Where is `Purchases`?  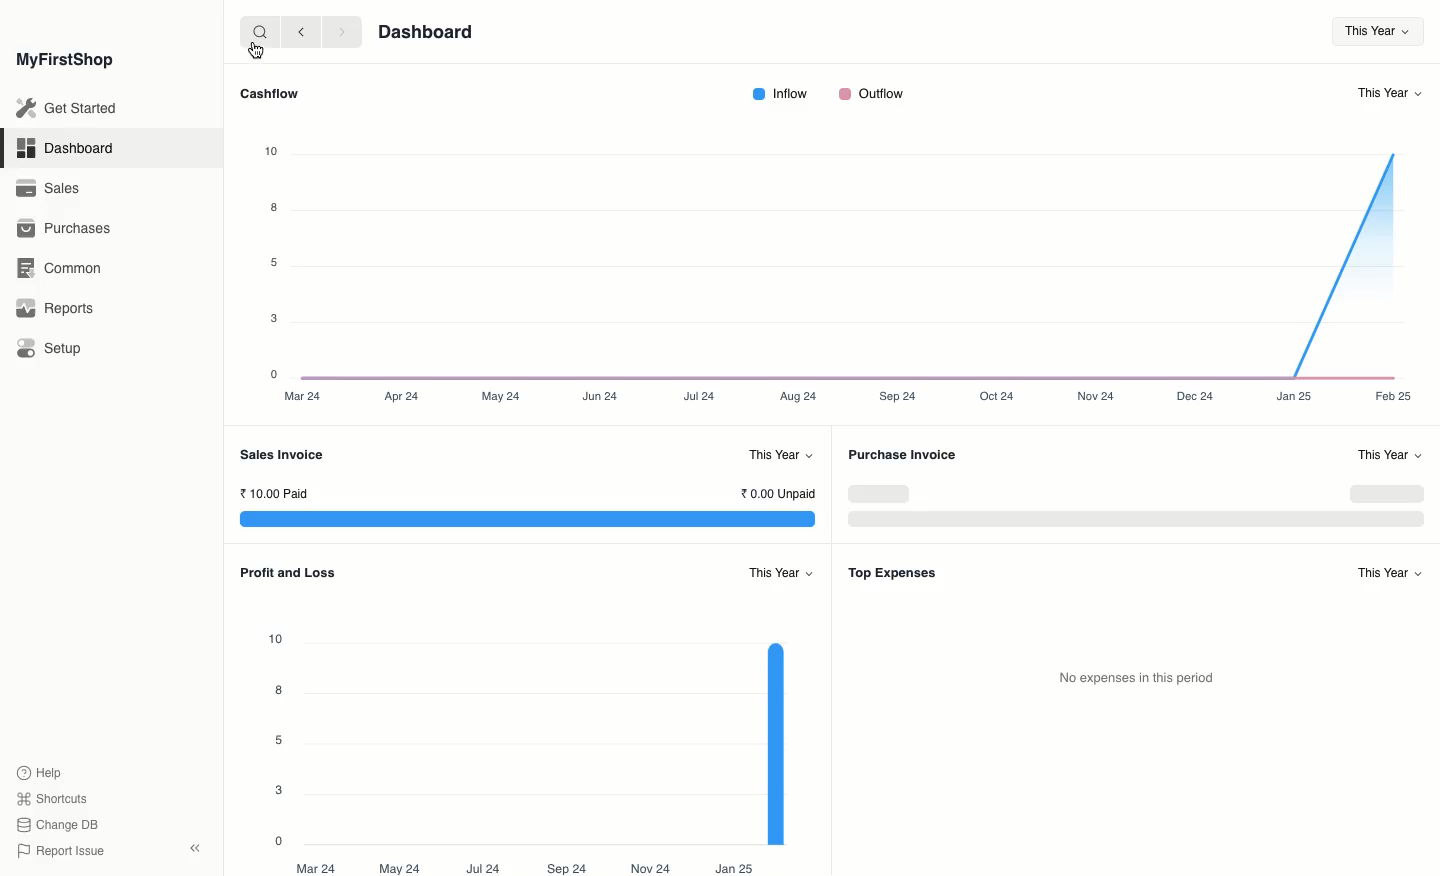 Purchases is located at coordinates (69, 229).